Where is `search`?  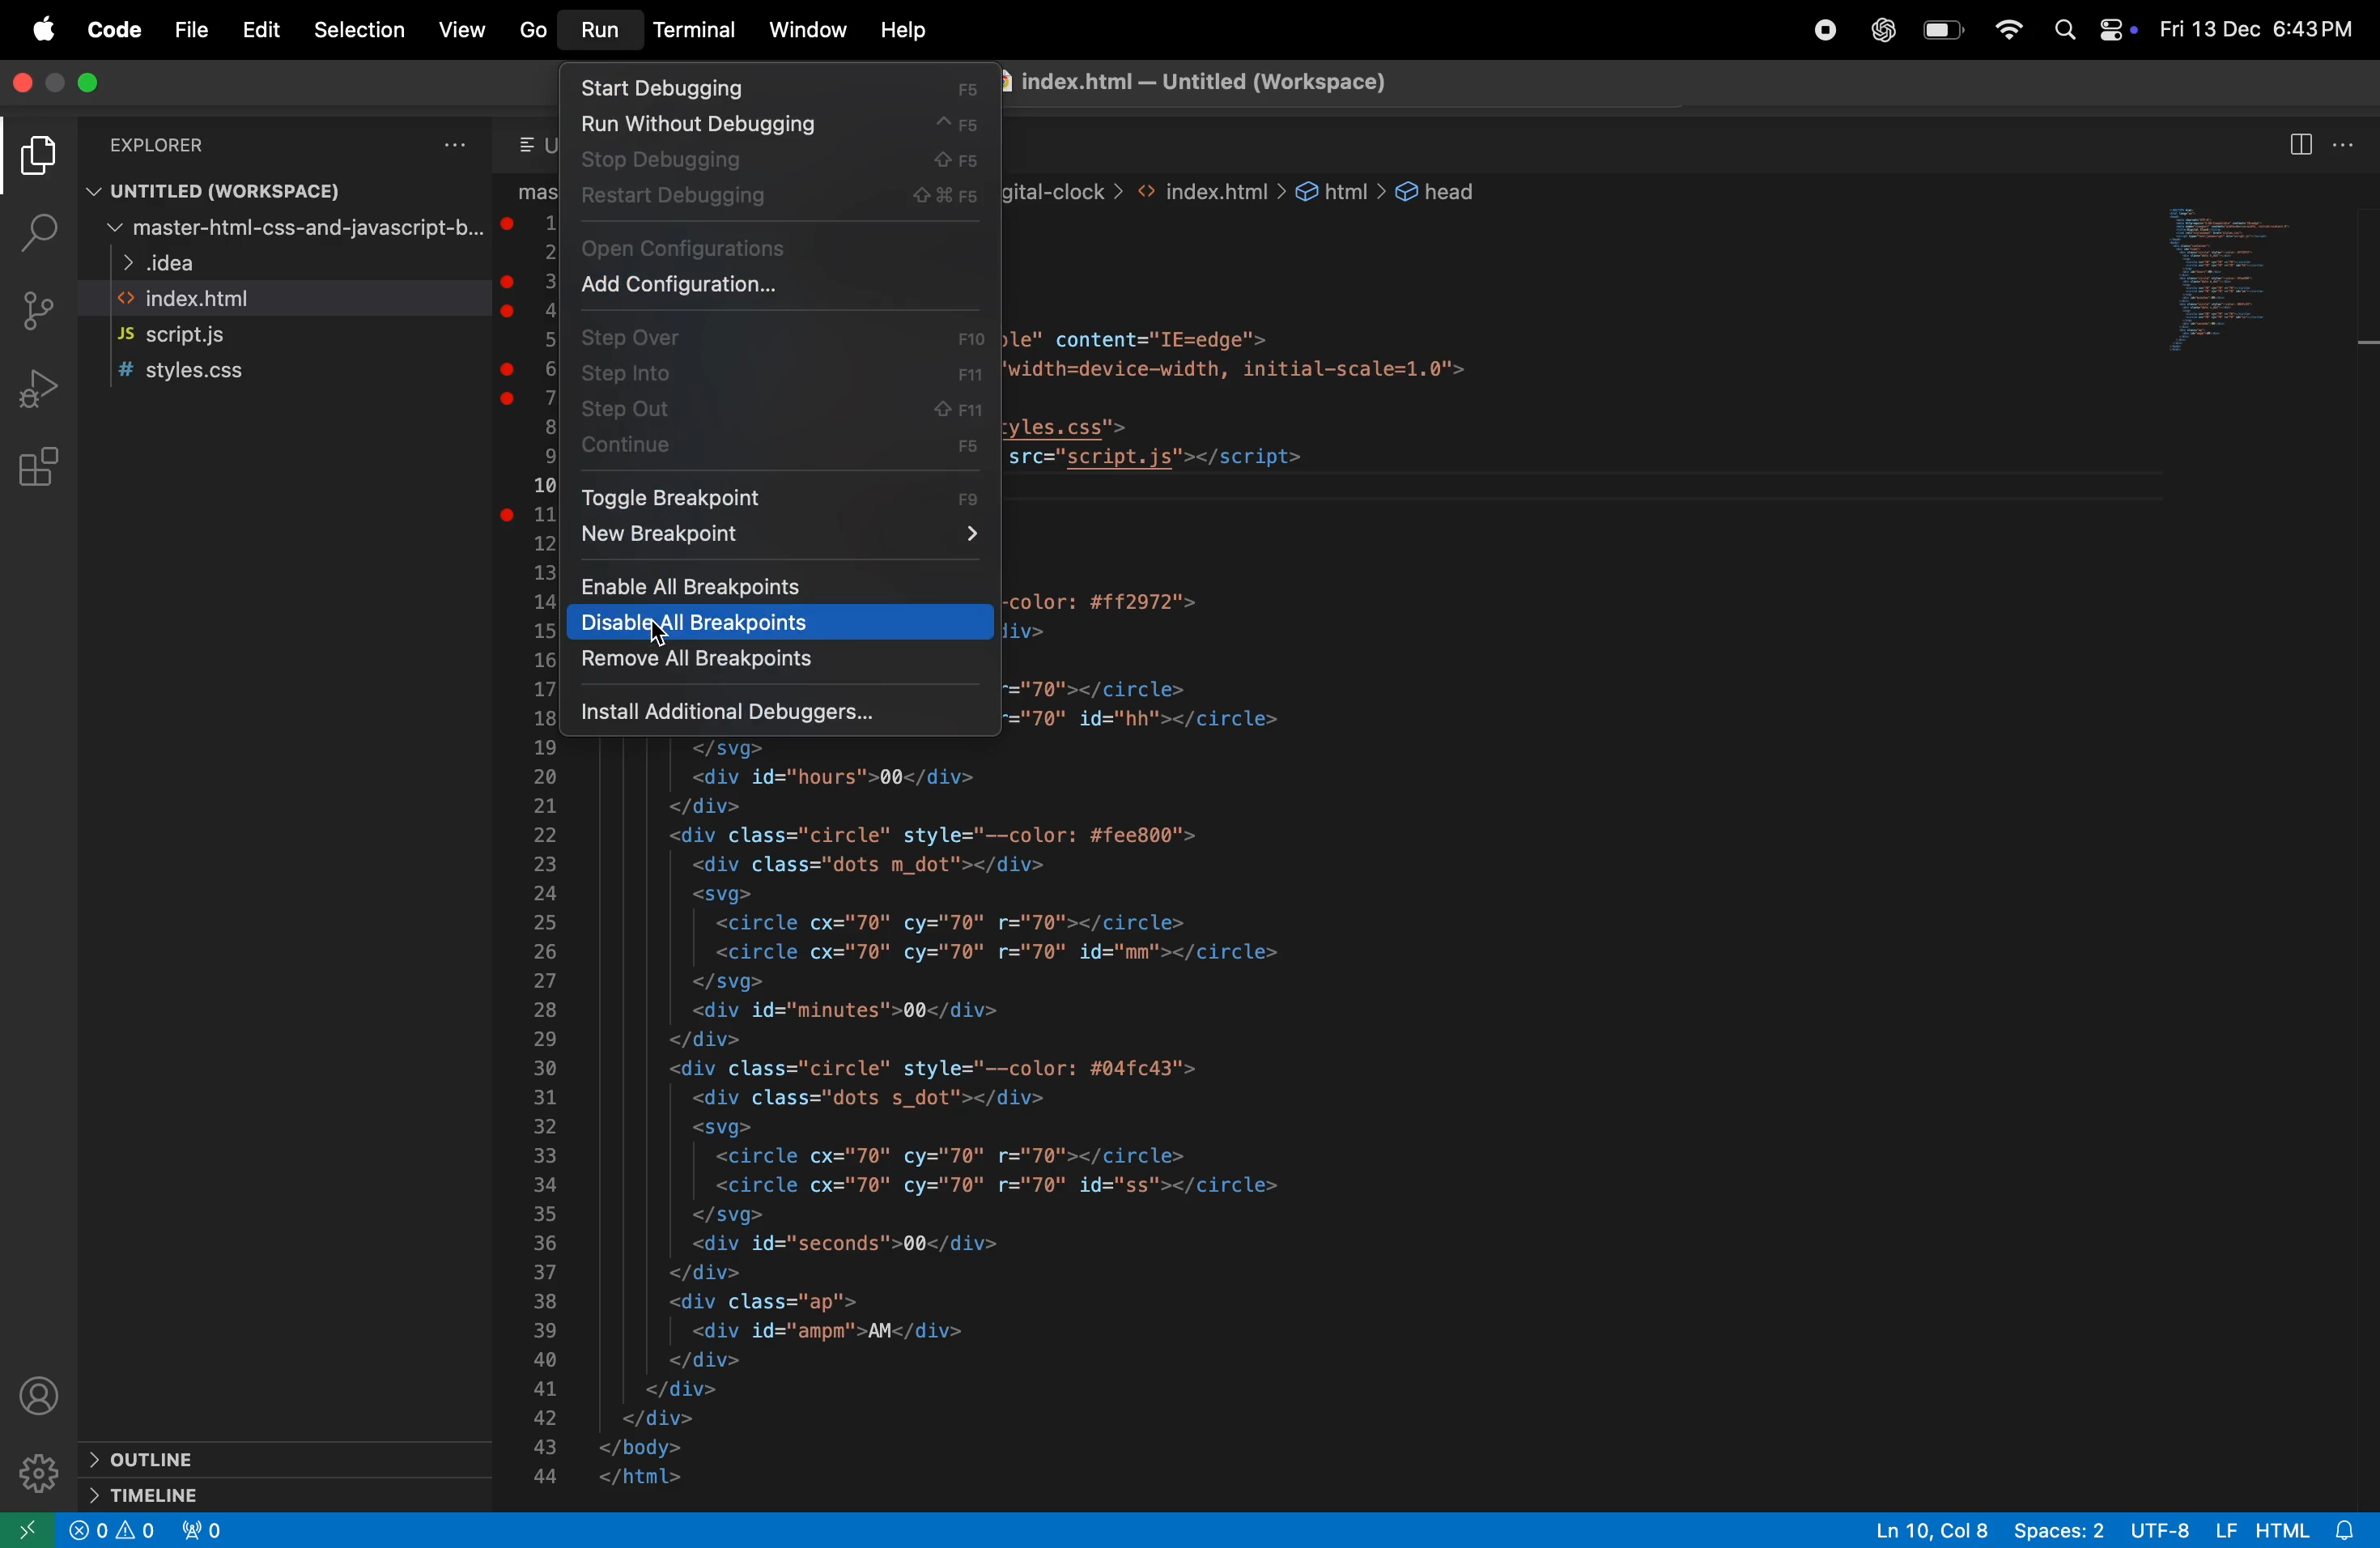
search is located at coordinates (34, 228).